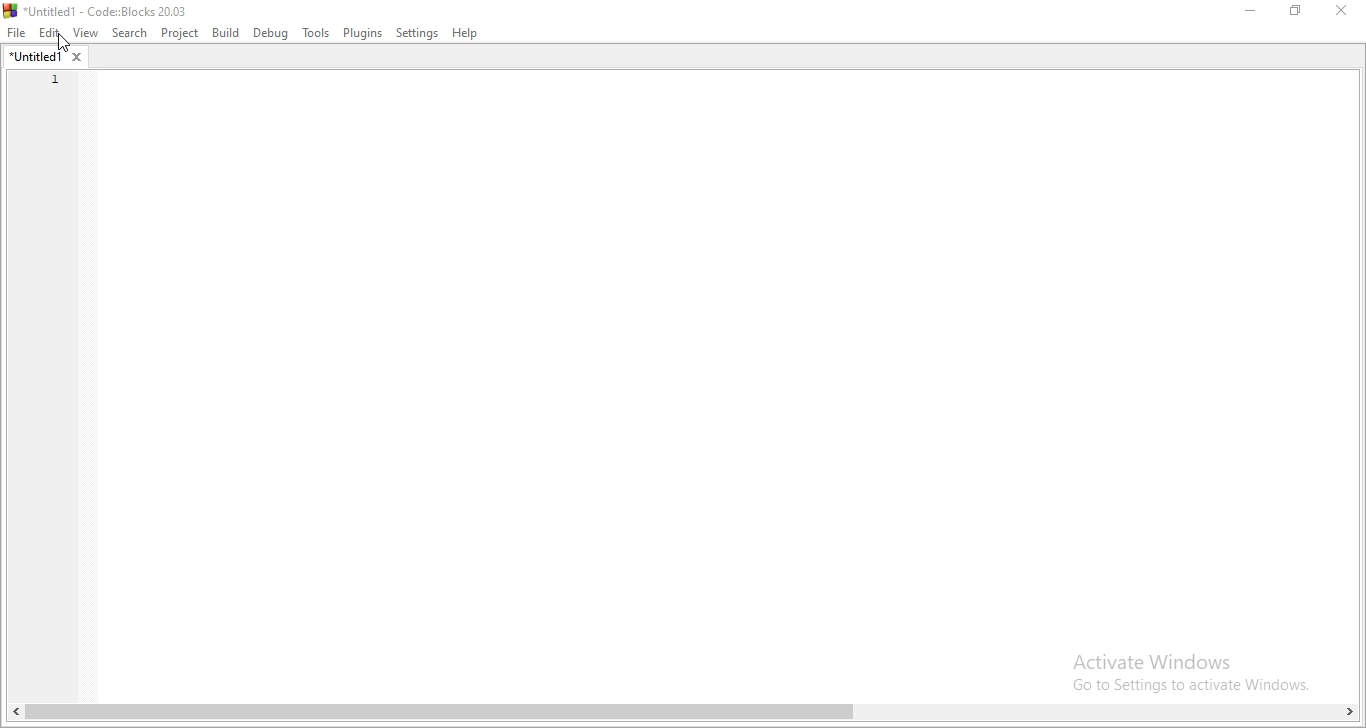 This screenshot has width=1366, height=728. I want to click on settings, so click(420, 33).